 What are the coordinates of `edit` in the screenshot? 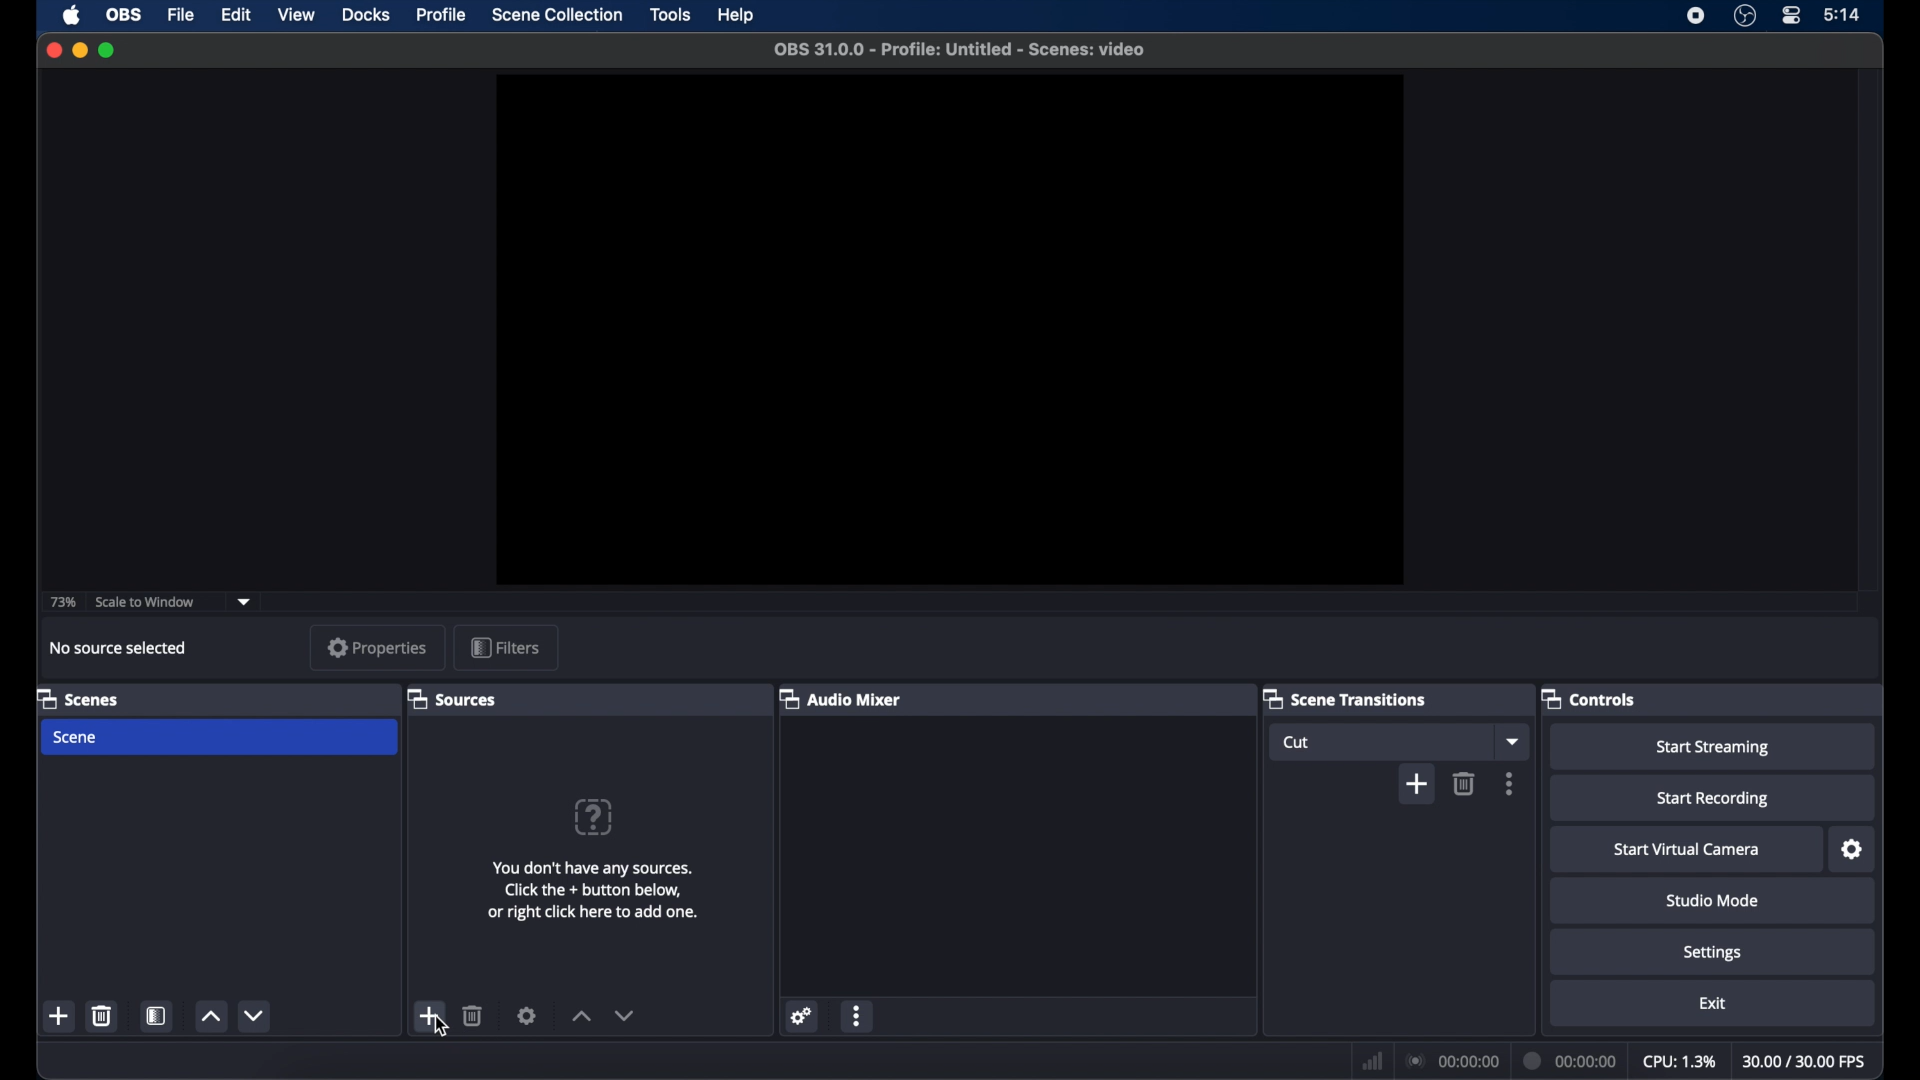 It's located at (234, 16).